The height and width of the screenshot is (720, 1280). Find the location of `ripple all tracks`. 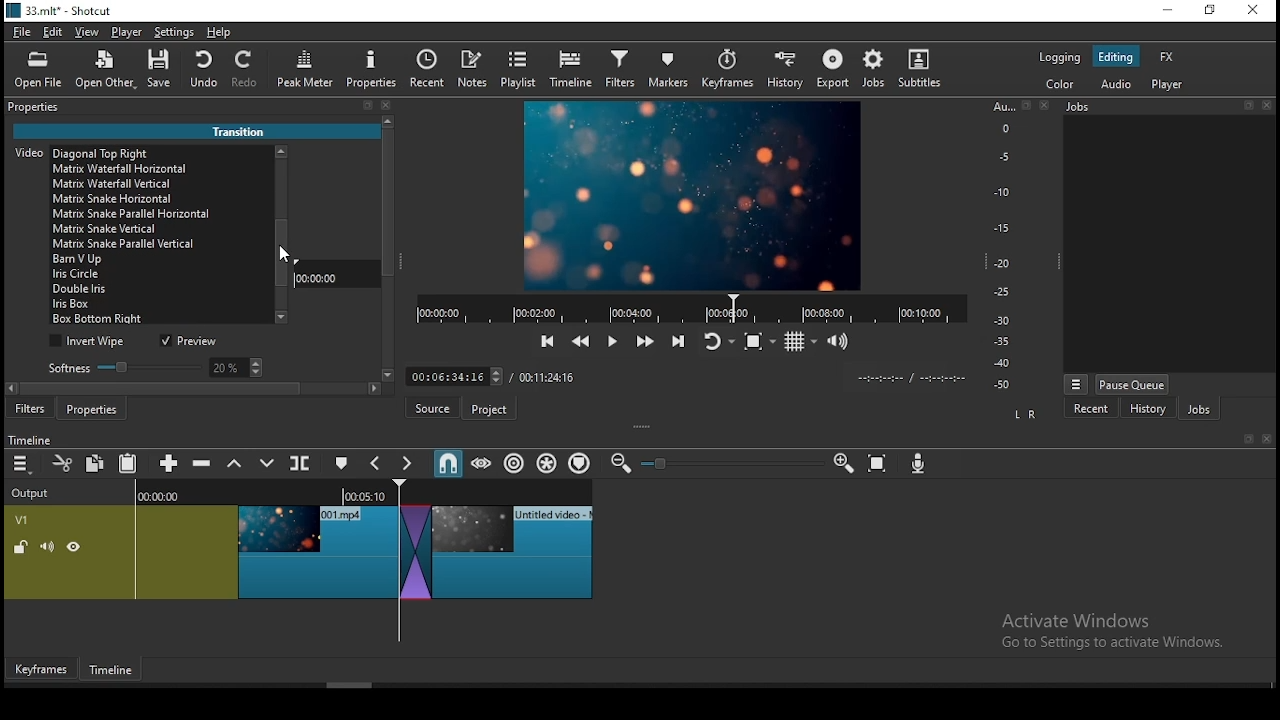

ripple all tracks is located at coordinates (548, 462).